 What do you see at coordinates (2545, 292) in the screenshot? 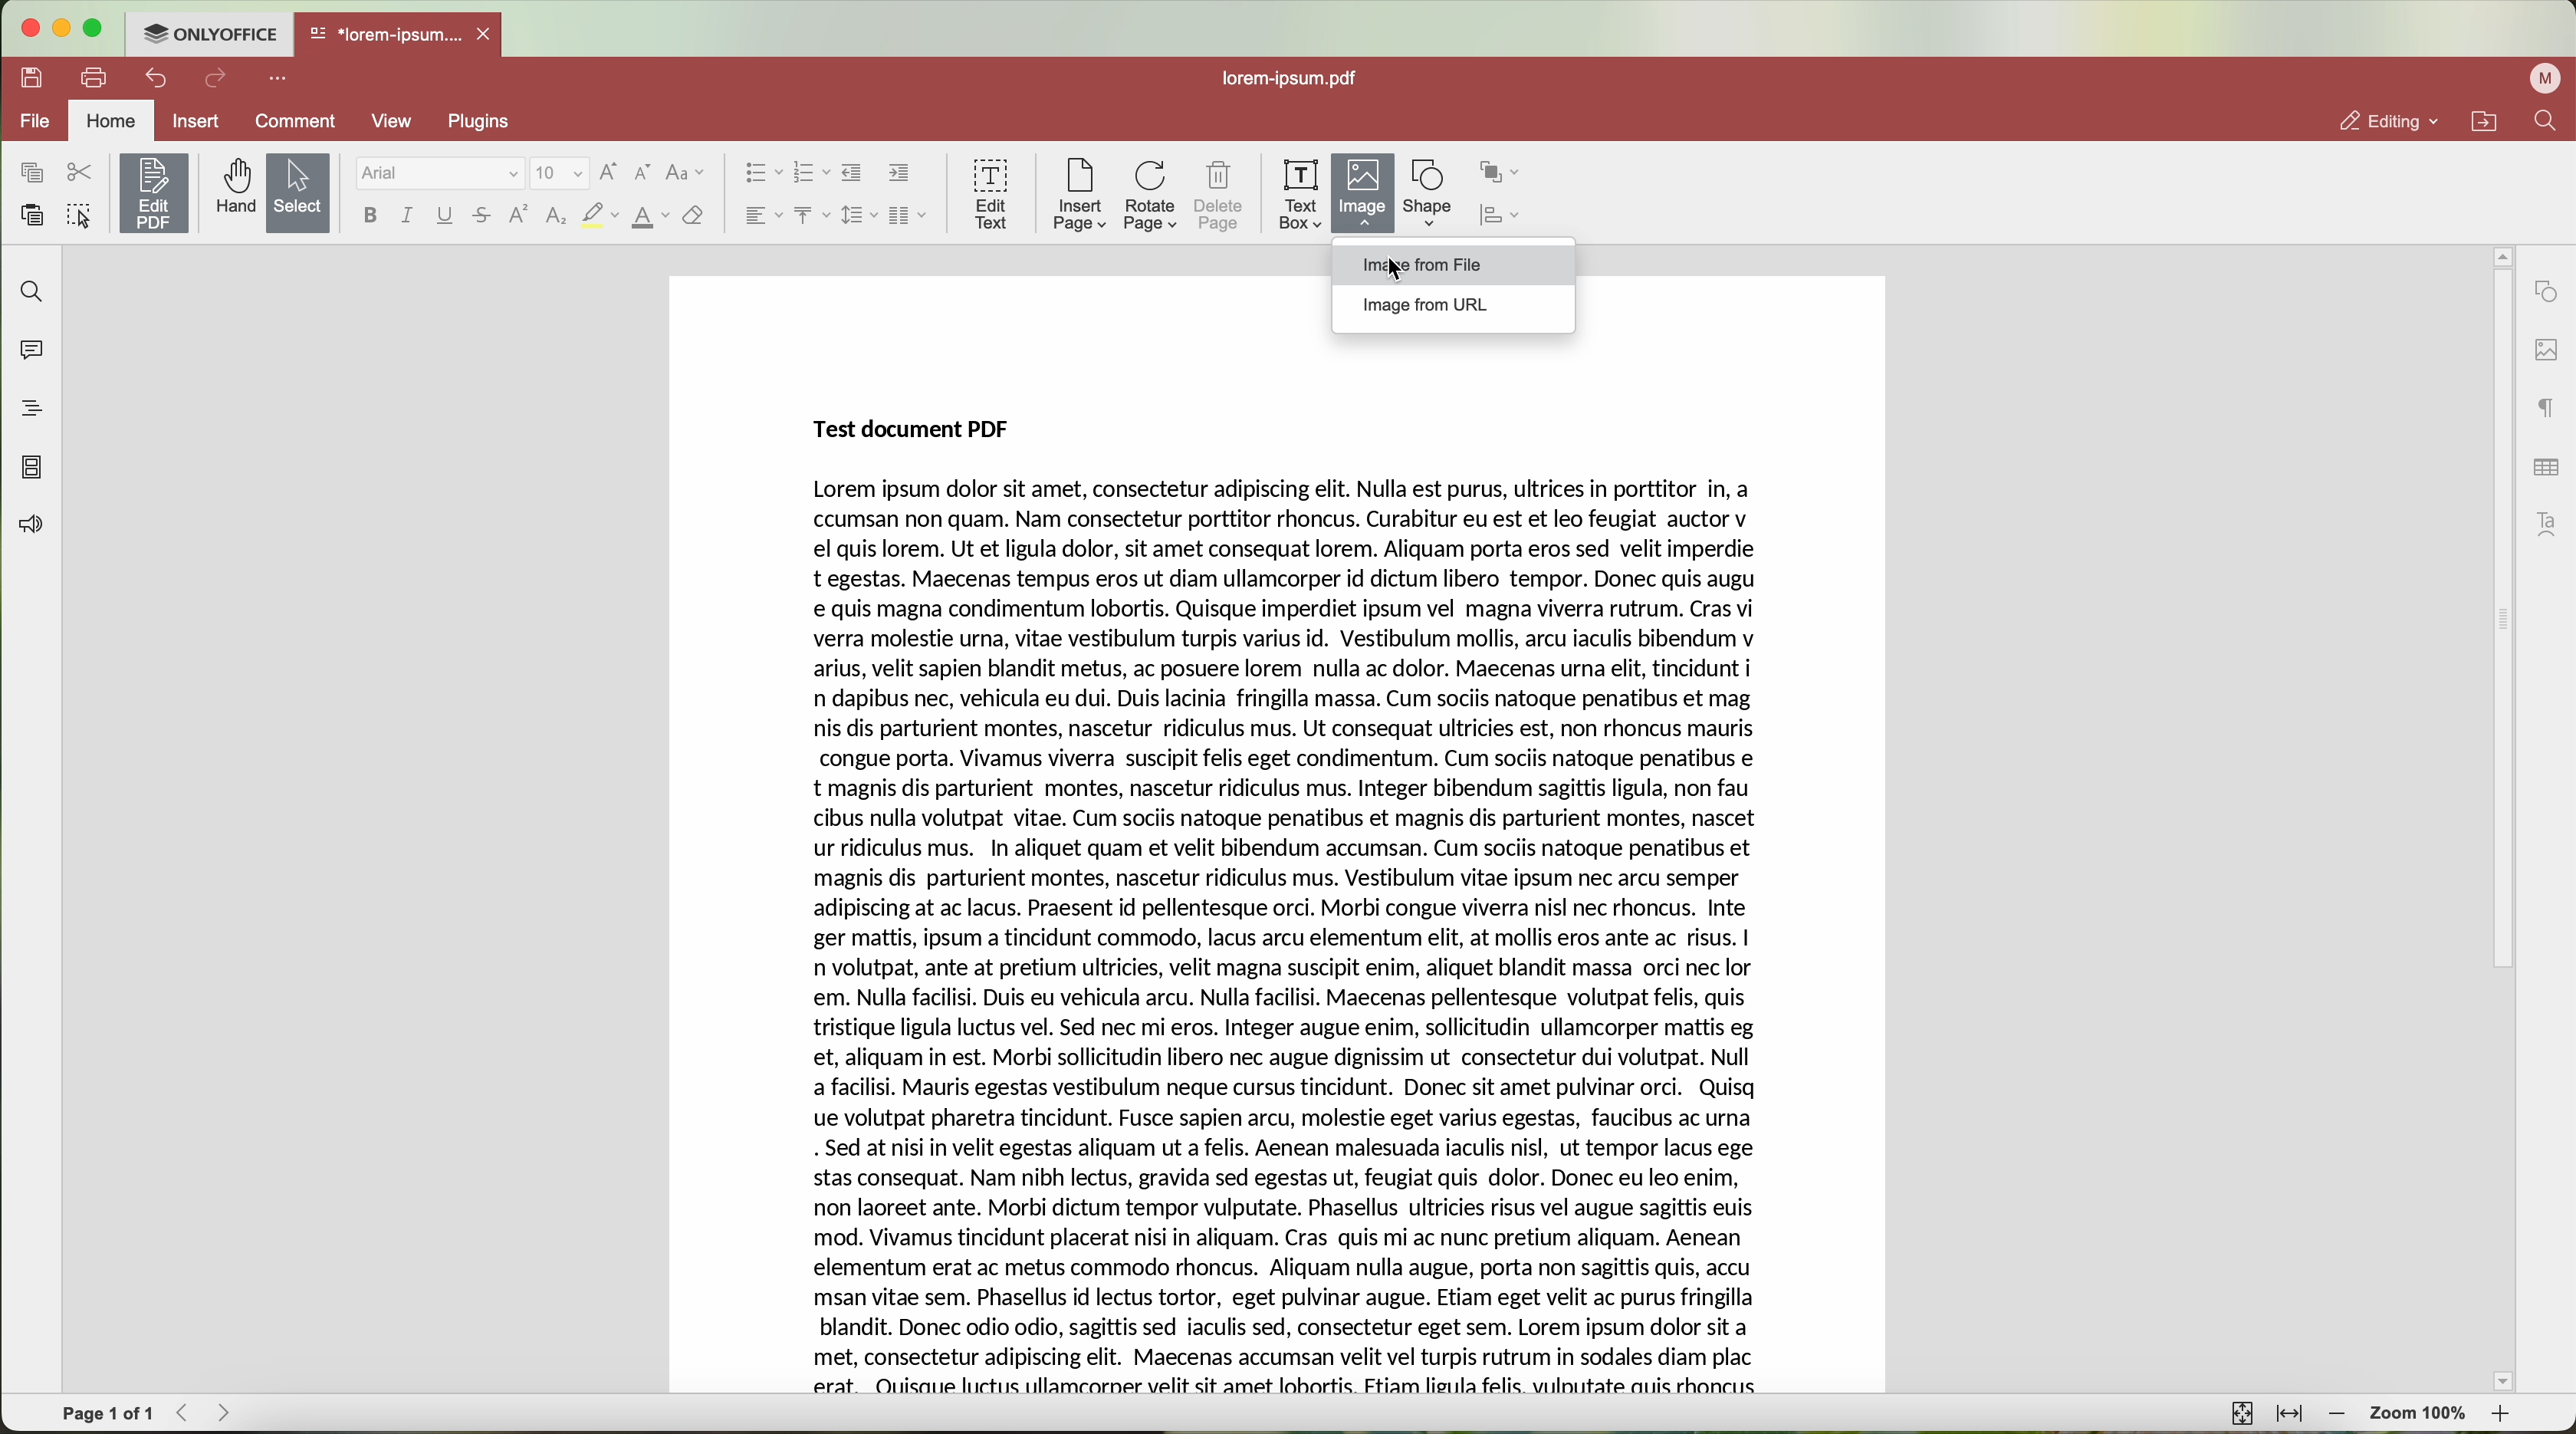
I see `shape settings` at bounding box center [2545, 292].